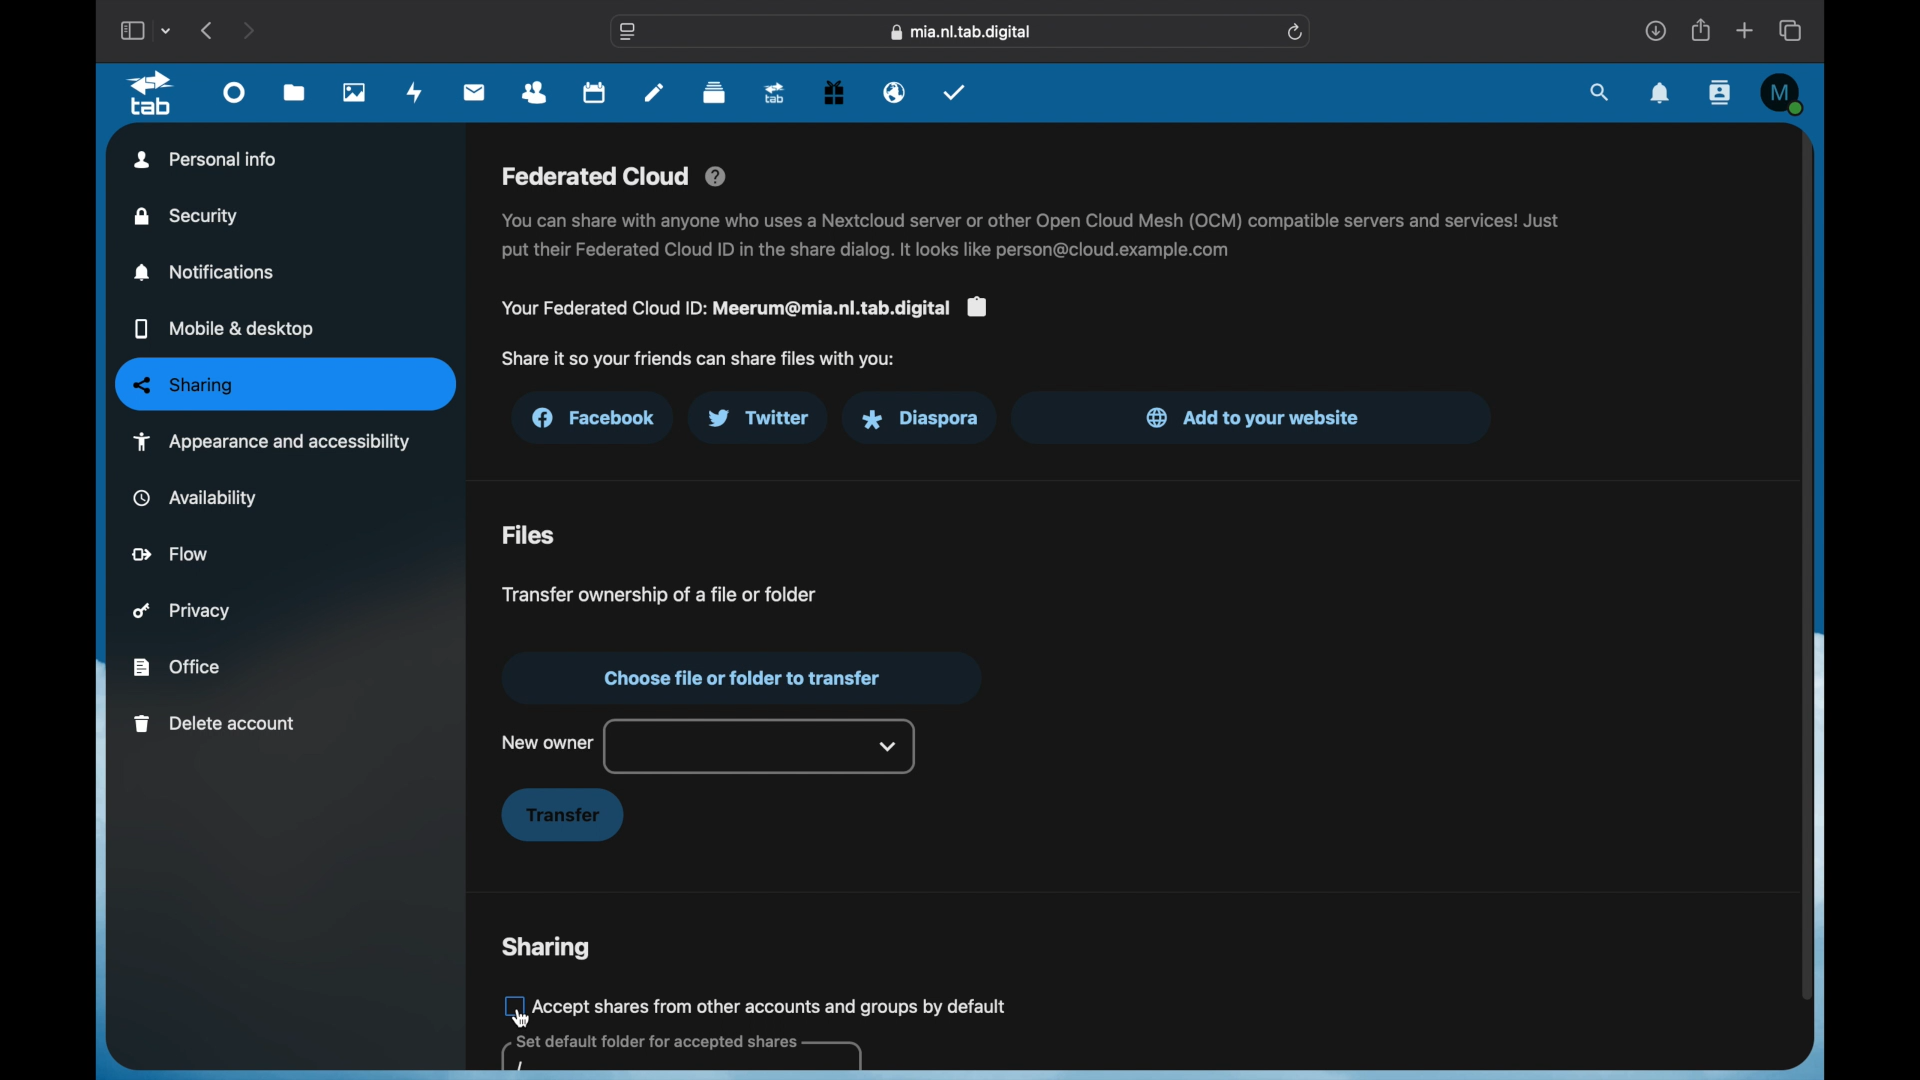 The height and width of the screenshot is (1080, 1920). Describe the element at coordinates (654, 92) in the screenshot. I see `notes` at that location.